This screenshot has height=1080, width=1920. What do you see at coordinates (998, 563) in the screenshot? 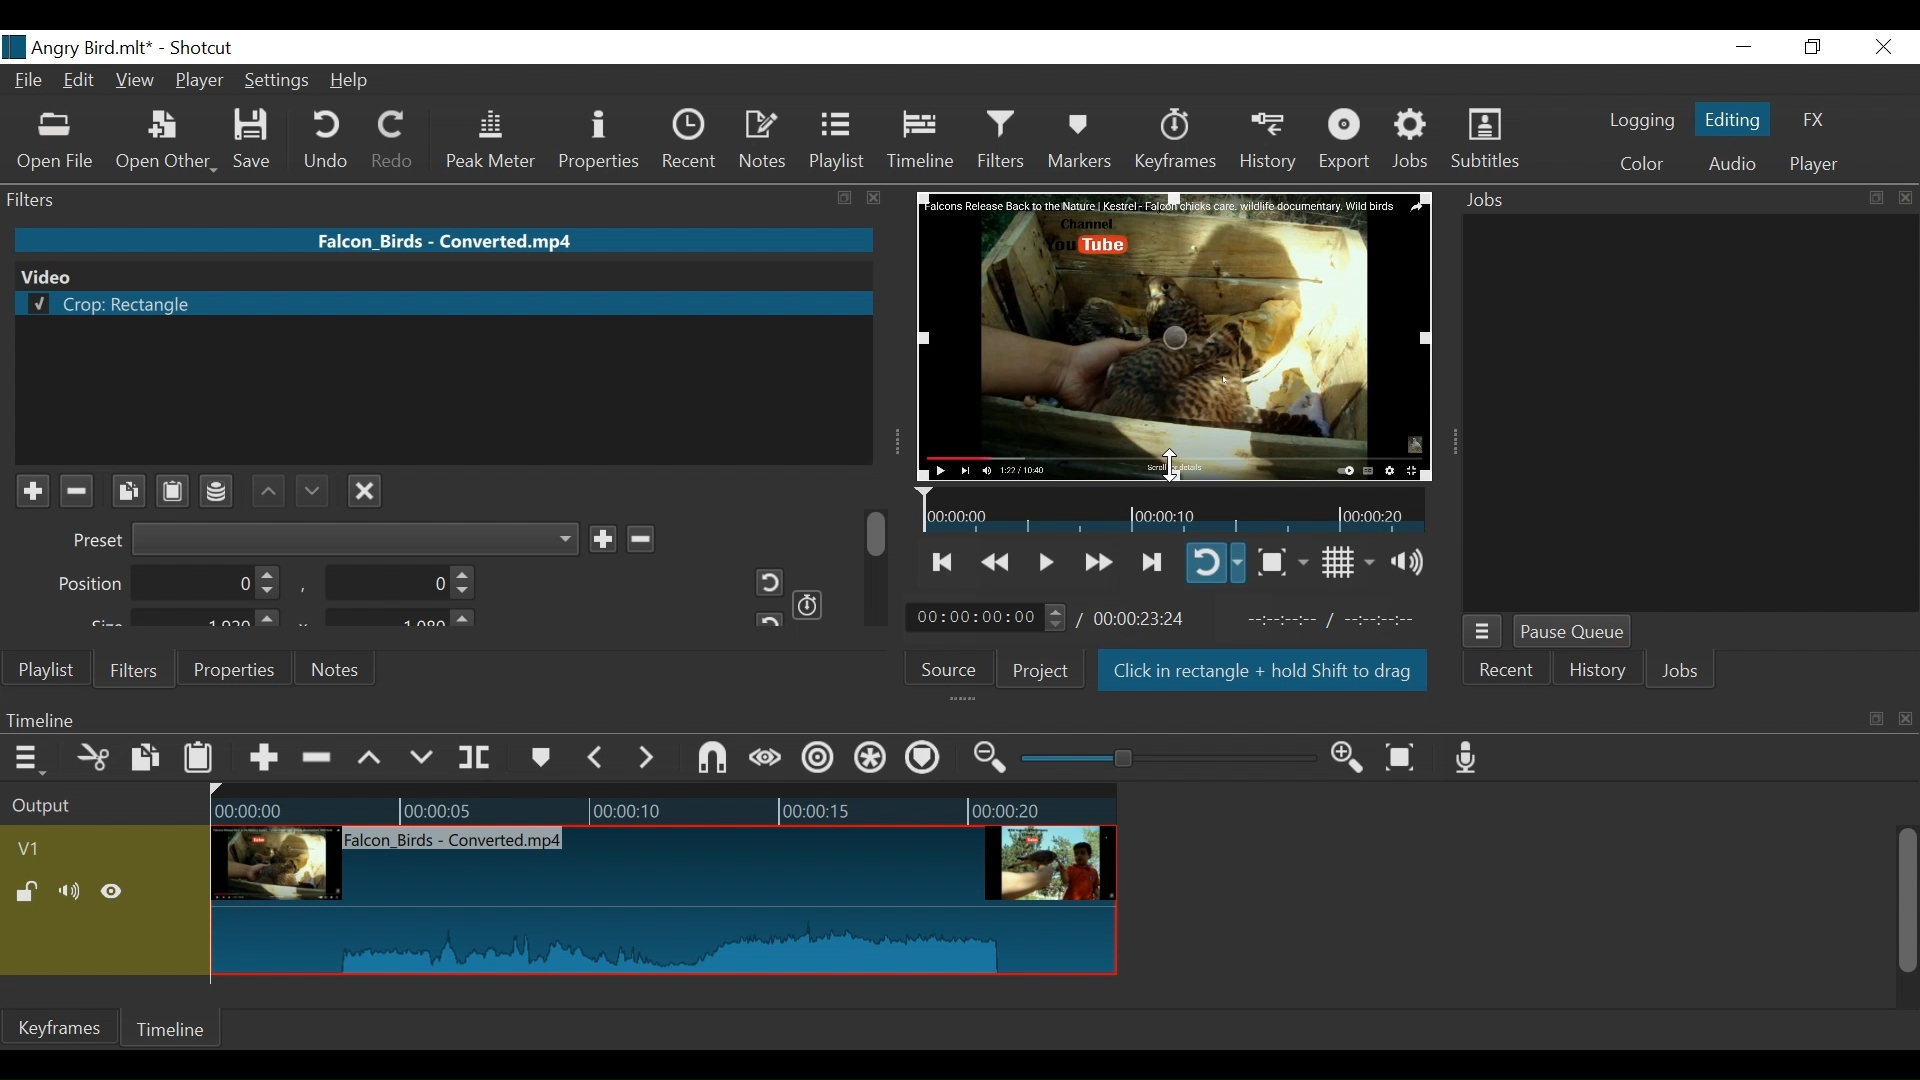
I see `Play backward quickly` at bounding box center [998, 563].